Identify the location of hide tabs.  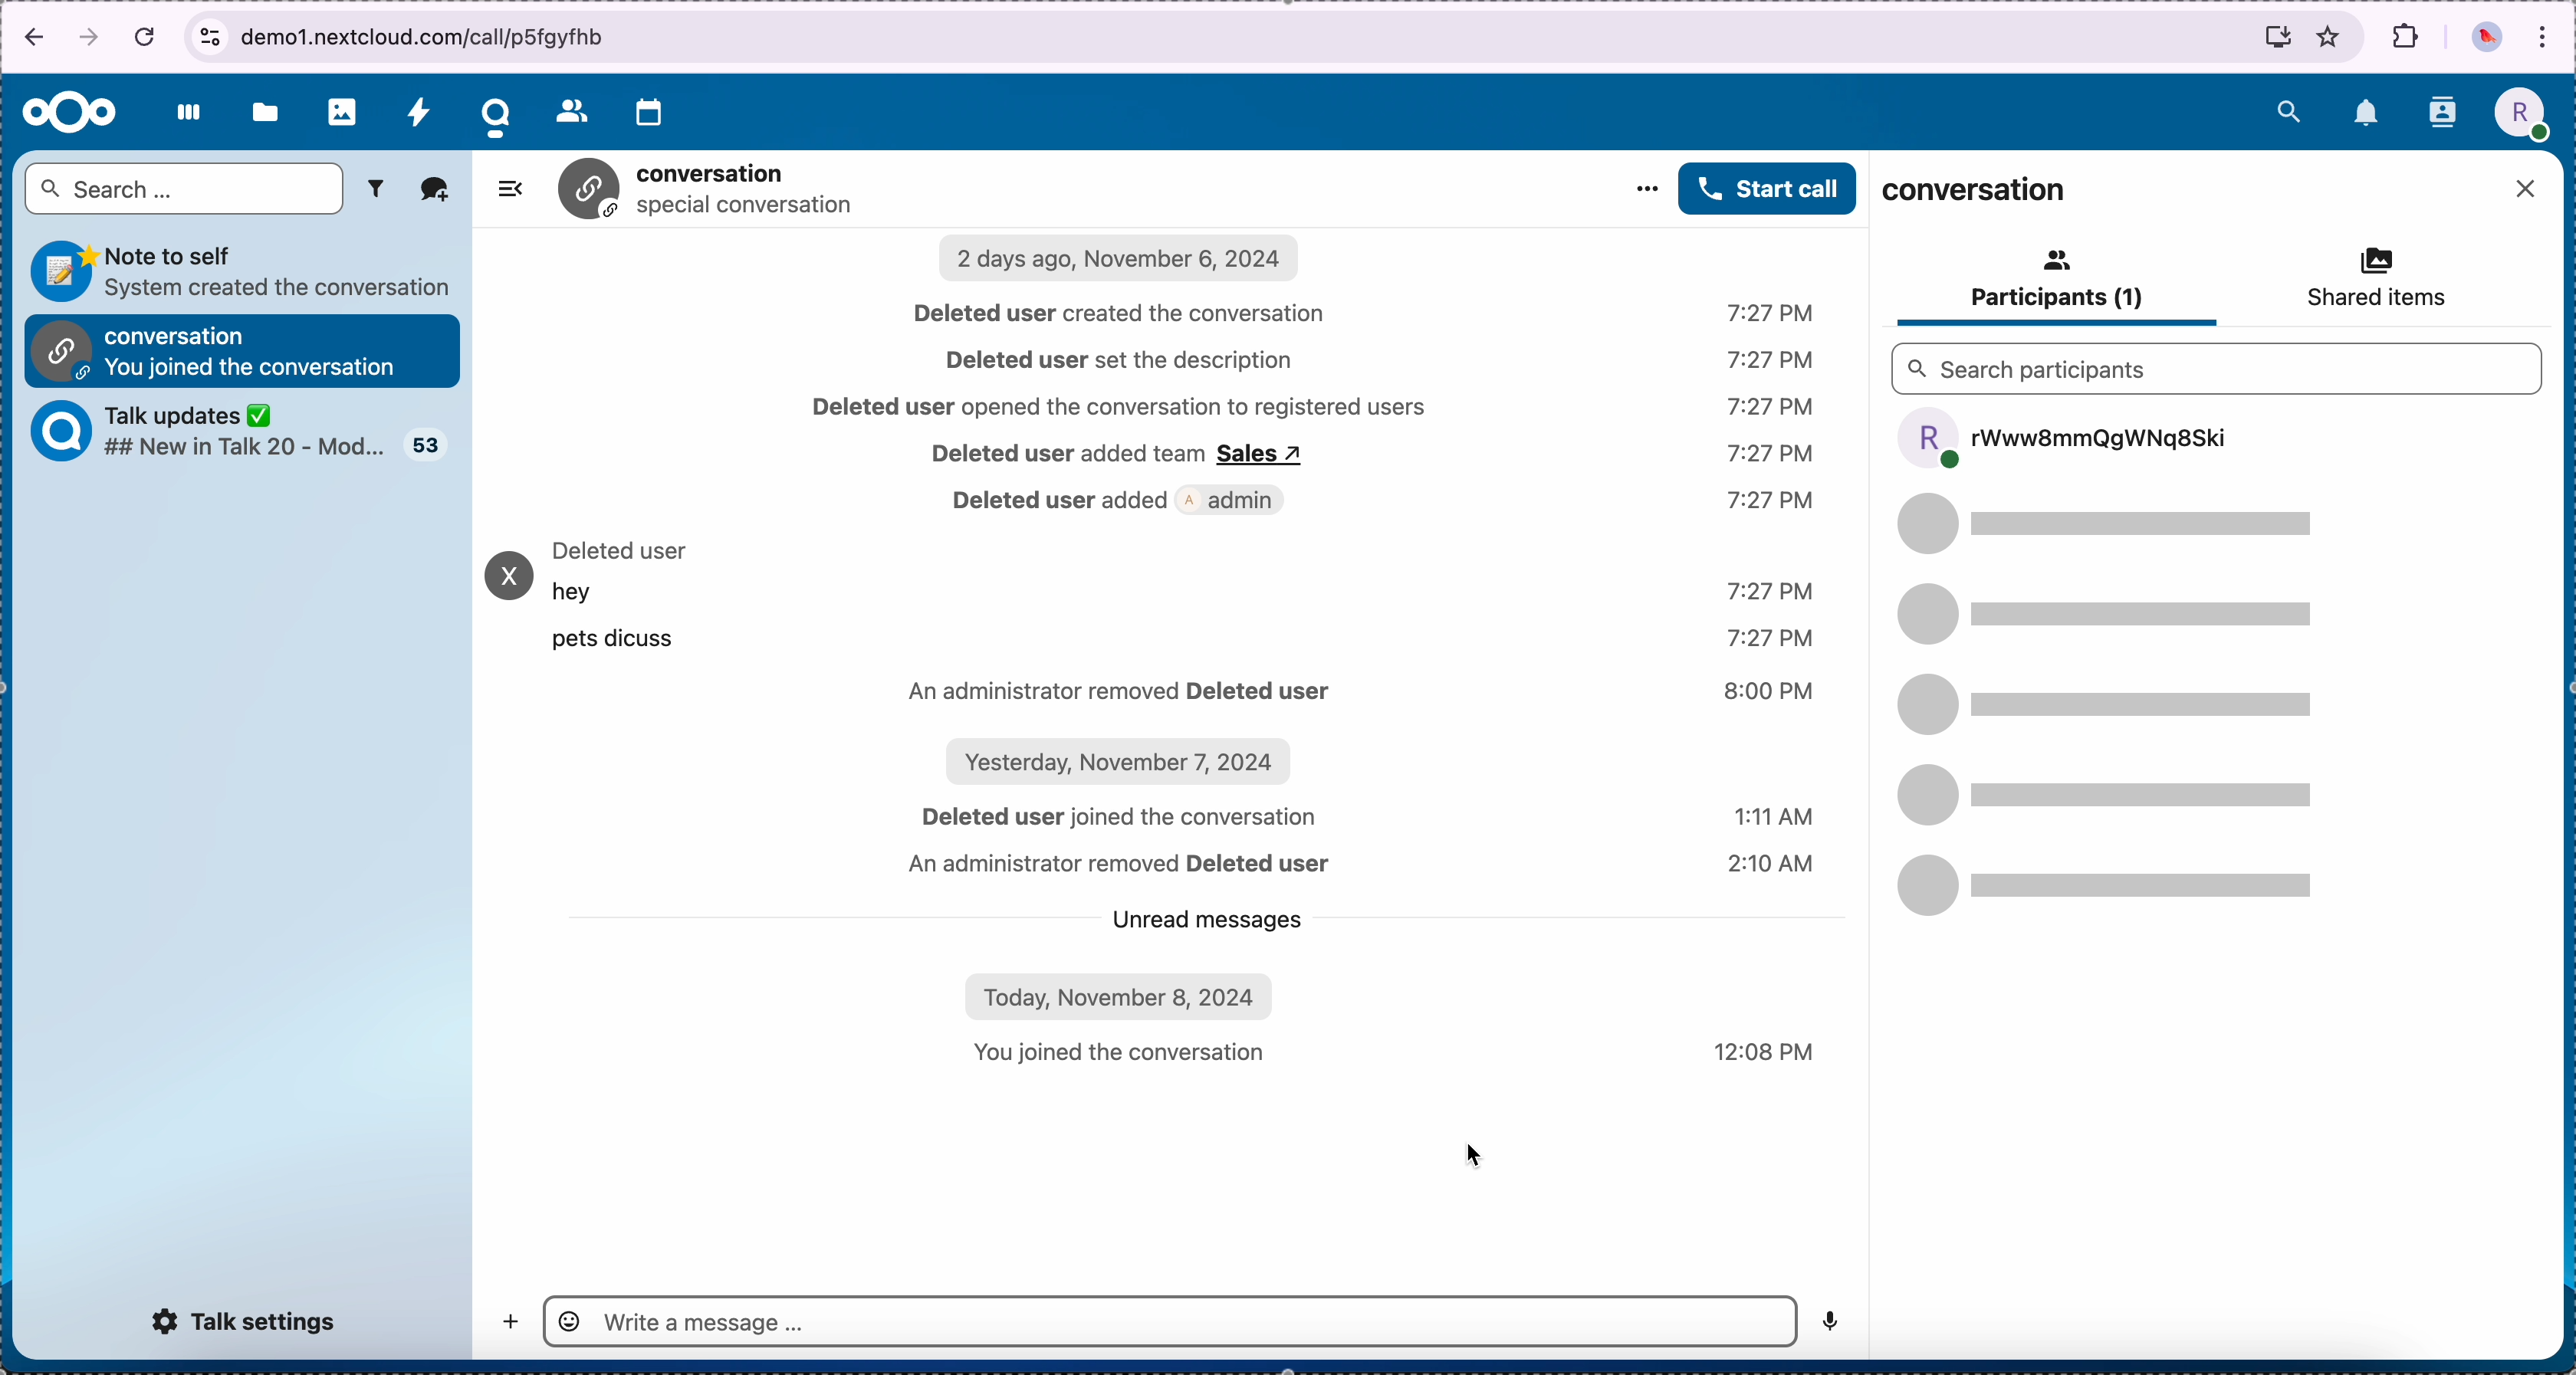
(512, 191).